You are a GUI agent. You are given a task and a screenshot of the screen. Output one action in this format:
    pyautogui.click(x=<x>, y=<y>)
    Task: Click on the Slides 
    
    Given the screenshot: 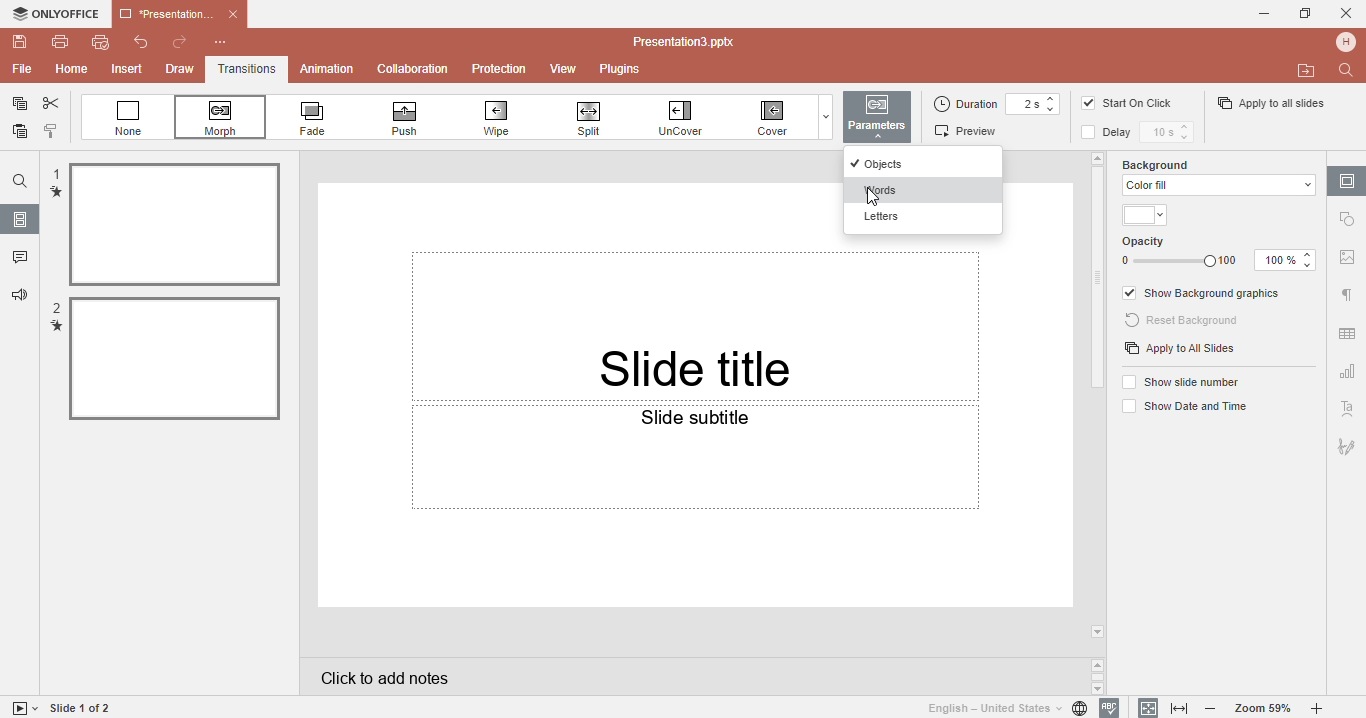 What is the action you would take?
    pyautogui.click(x=20, y=219)
    